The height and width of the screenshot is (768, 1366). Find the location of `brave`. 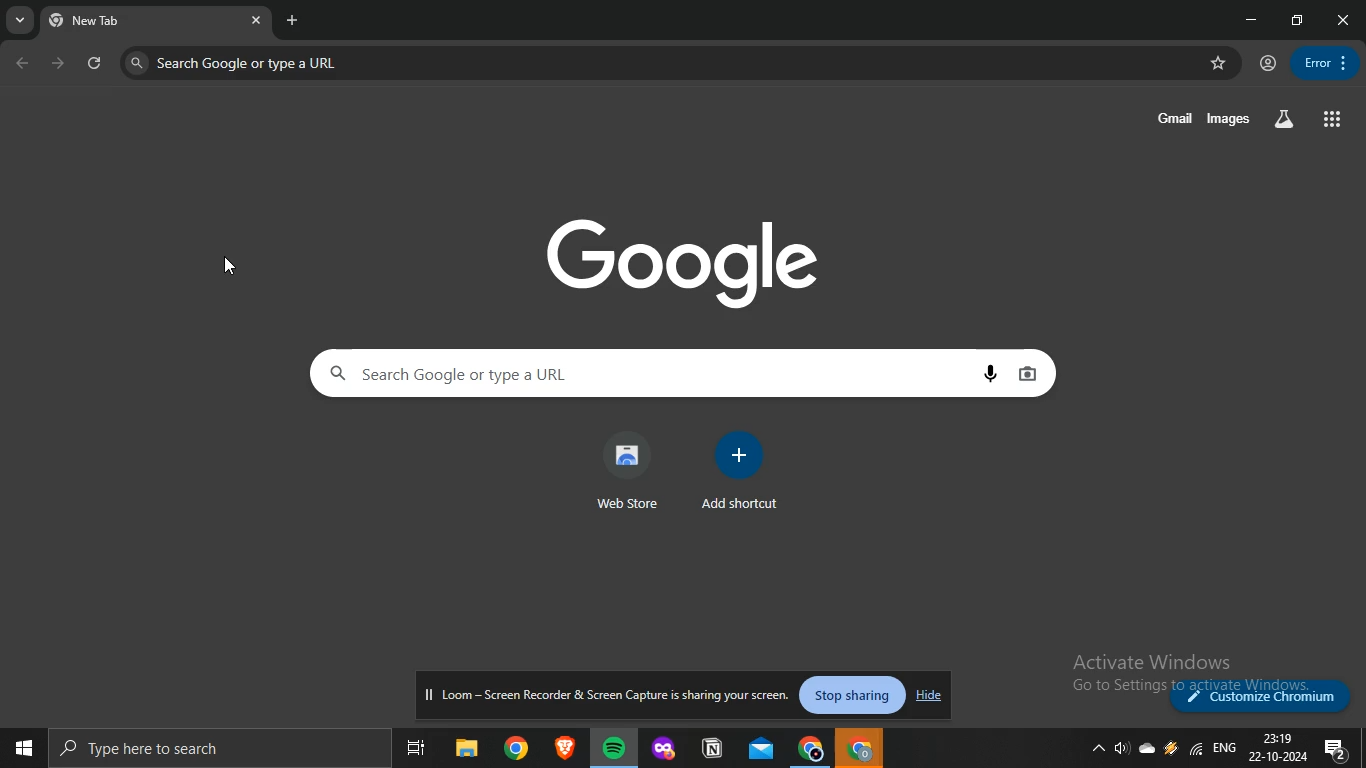

brave is located at coordinates (563, 746).